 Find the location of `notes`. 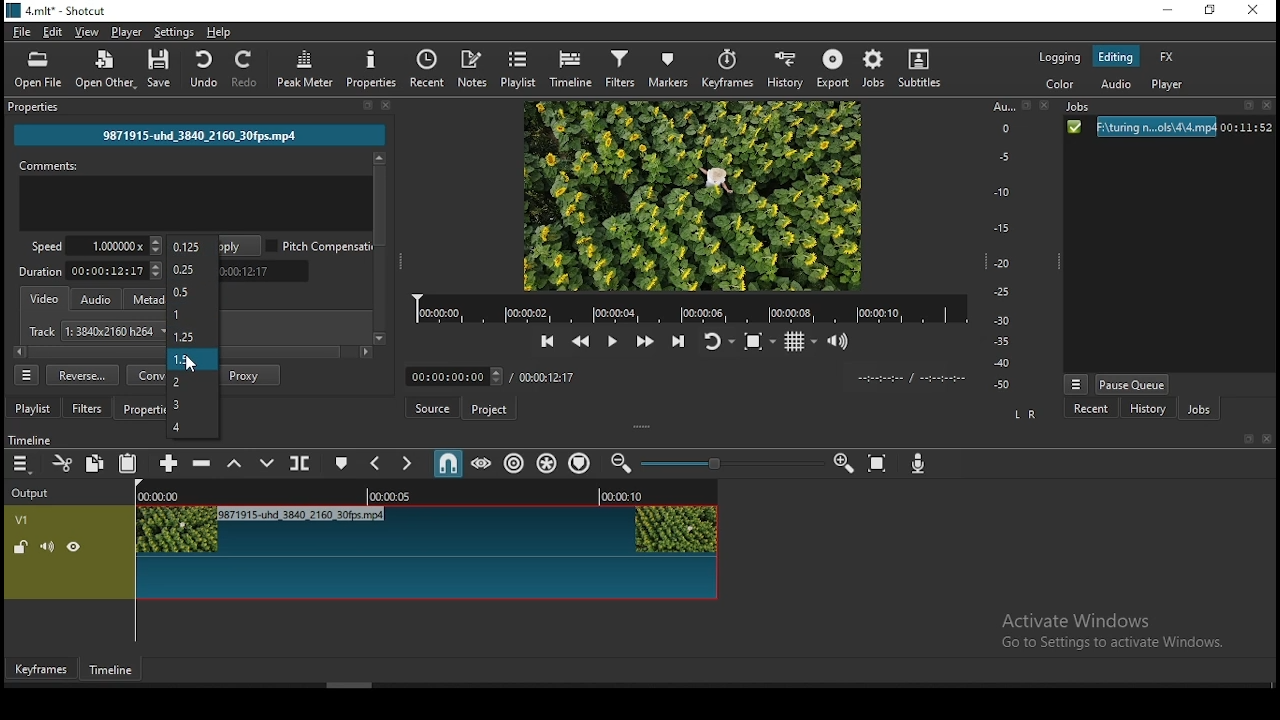

notes is located at coordinates (475, 68).